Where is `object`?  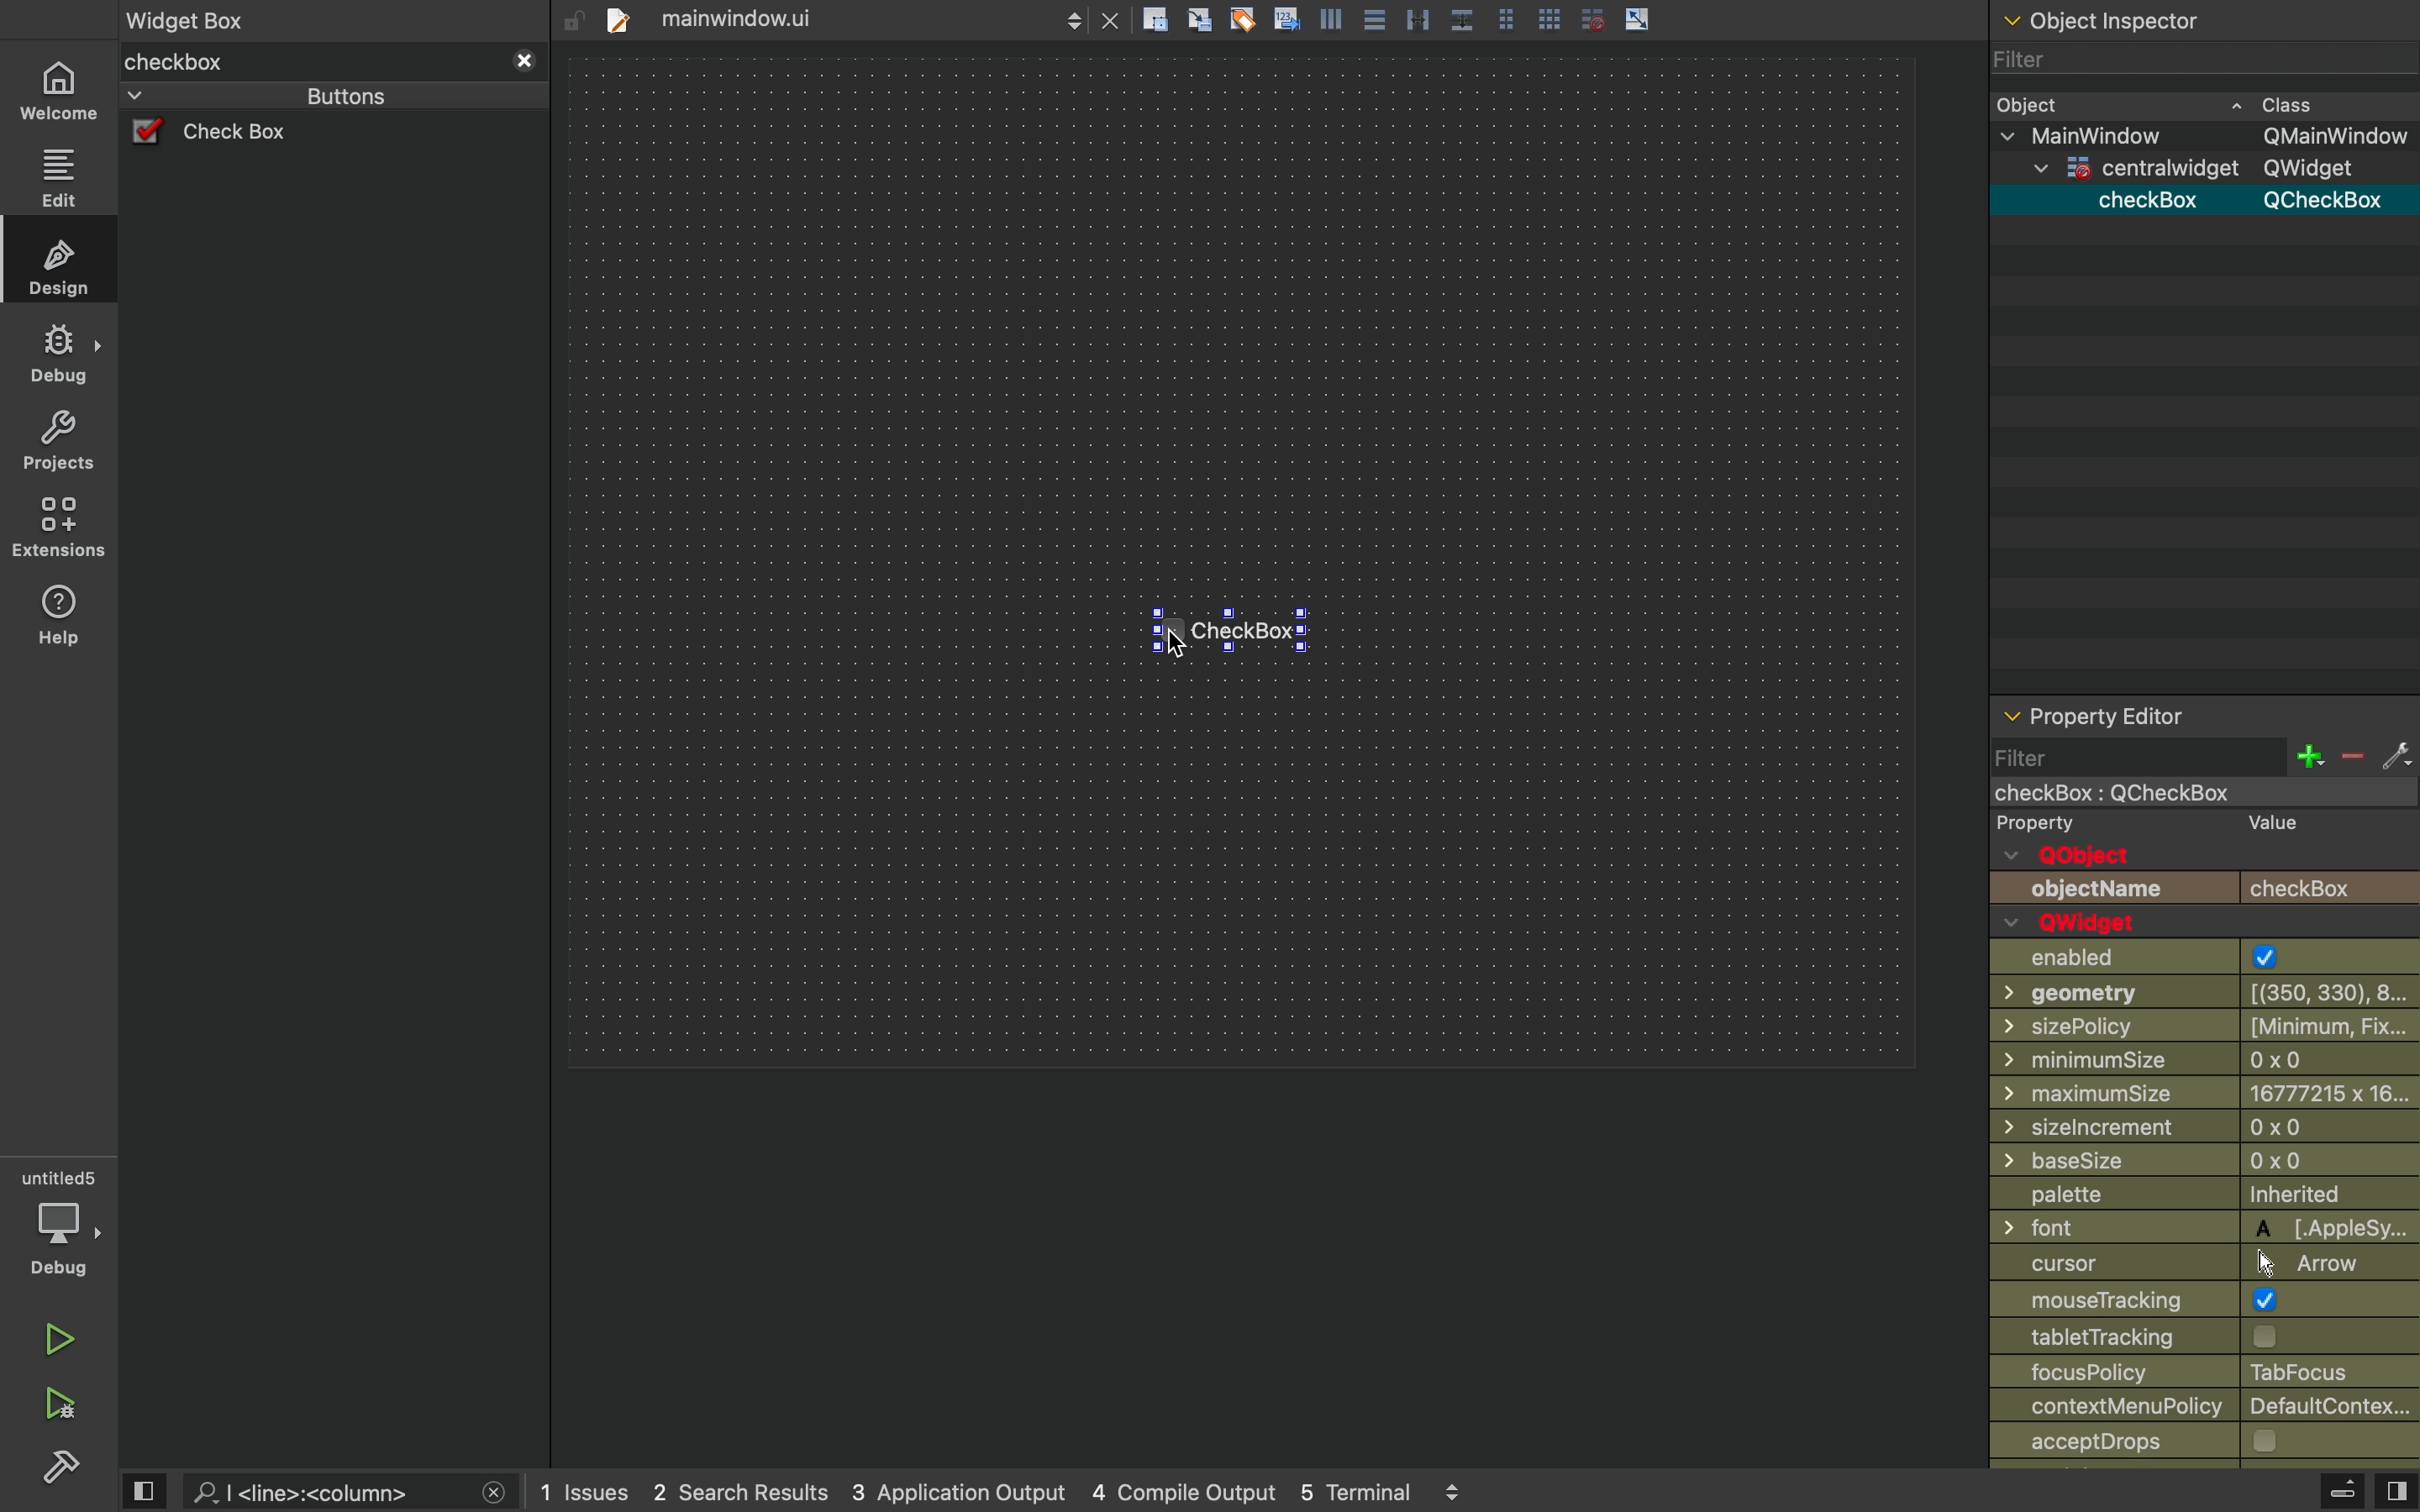 object is located at coordinates (2175, 103).